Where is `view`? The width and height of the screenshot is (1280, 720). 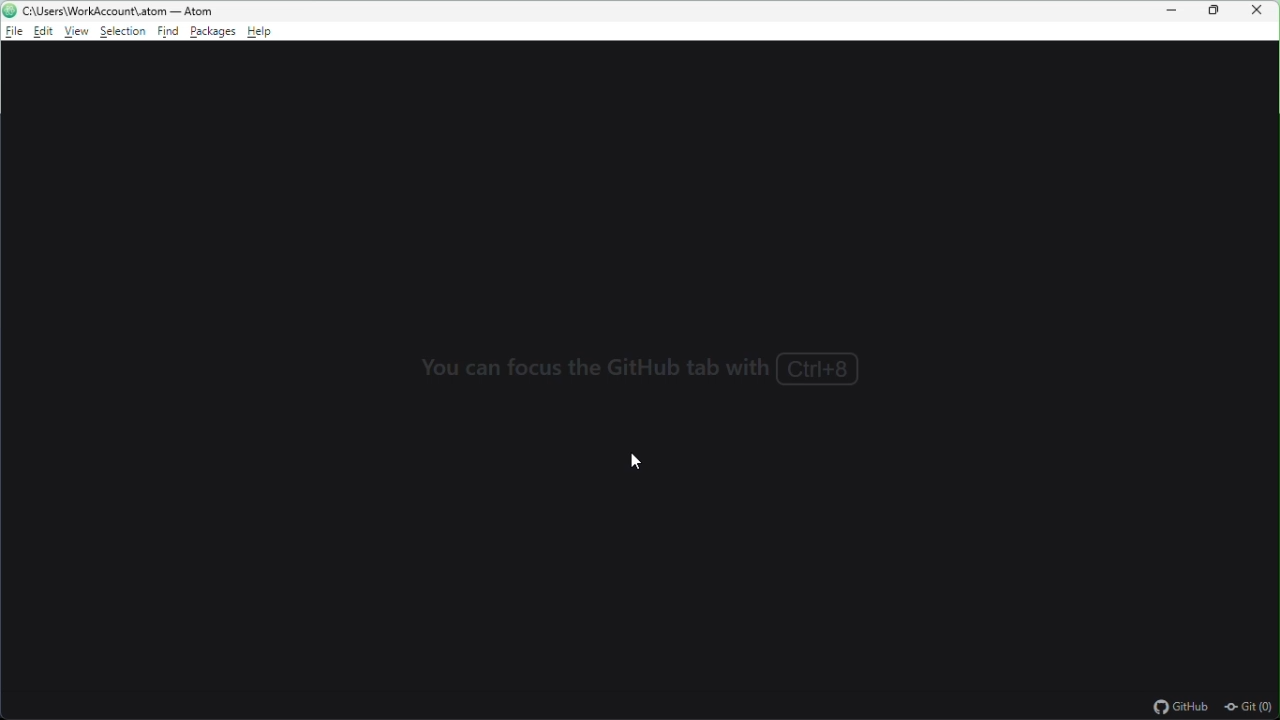
view is located at coordinates (79, 32).